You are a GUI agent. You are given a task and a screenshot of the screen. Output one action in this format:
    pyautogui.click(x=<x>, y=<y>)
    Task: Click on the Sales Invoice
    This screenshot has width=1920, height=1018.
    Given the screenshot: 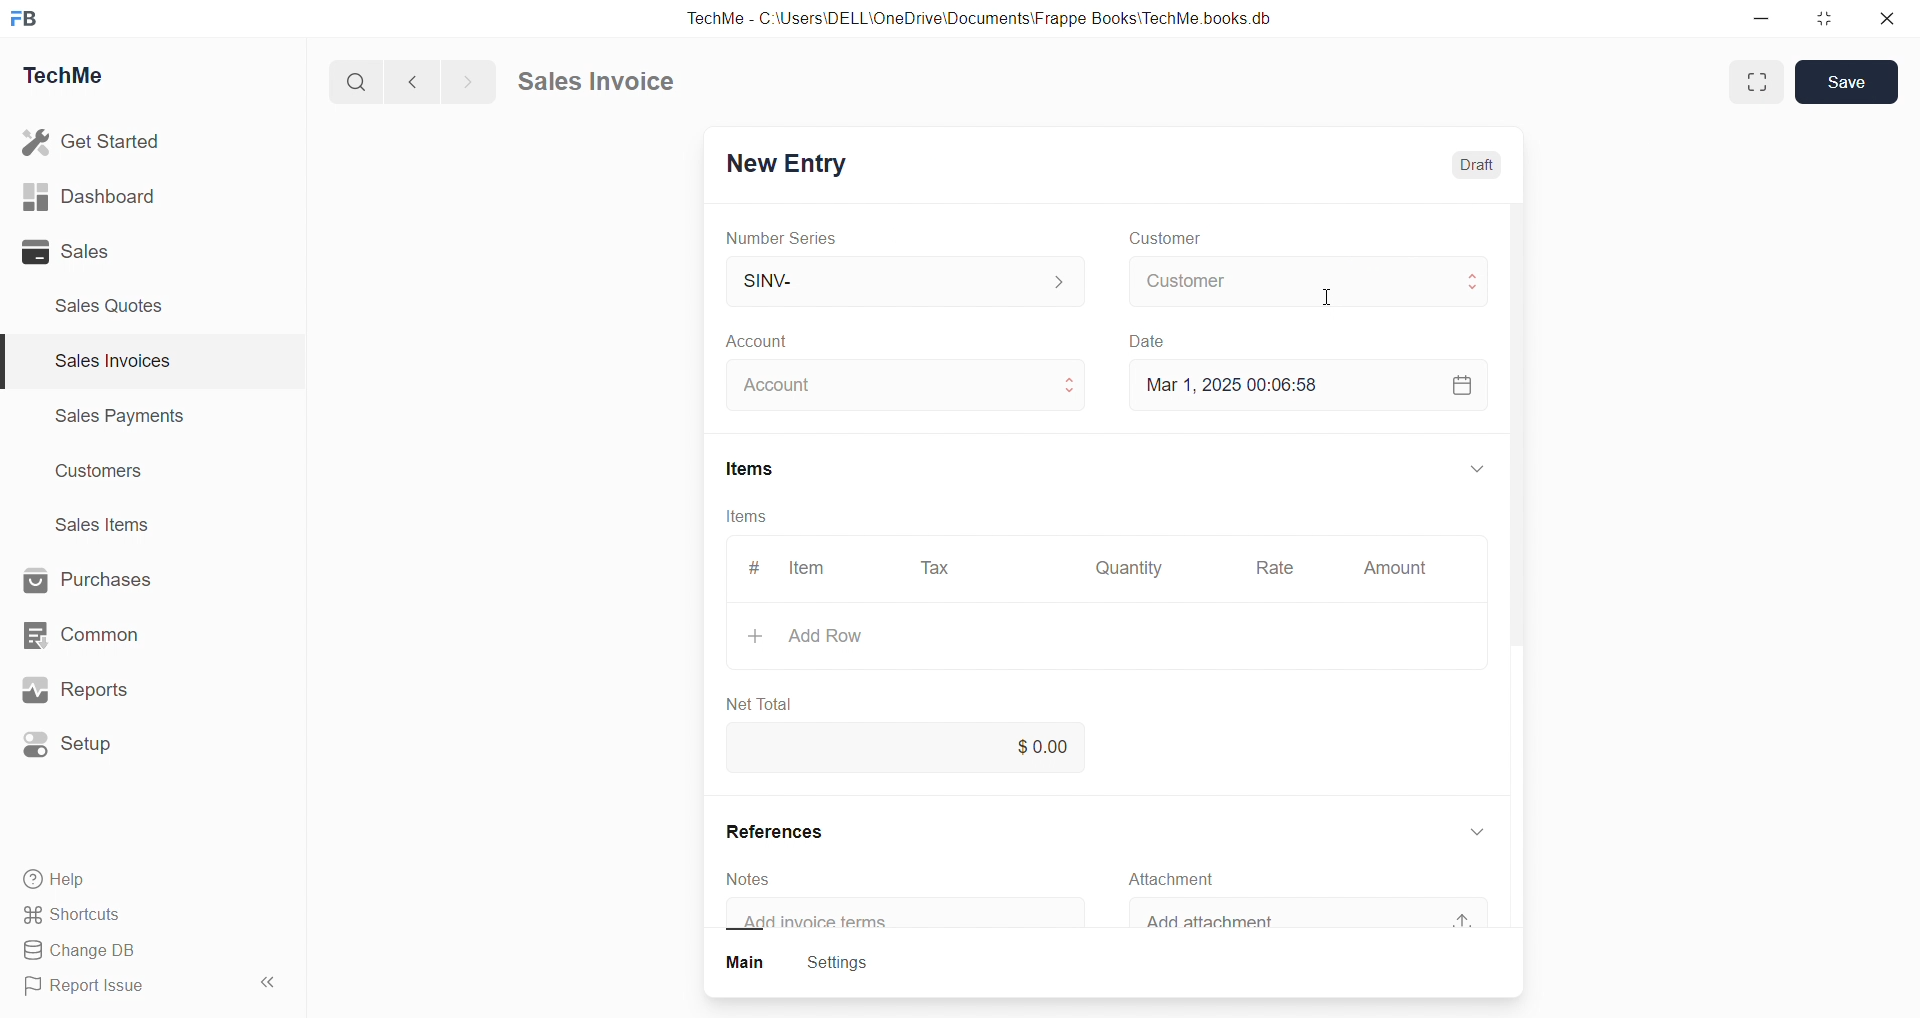 What is the action you would take?
    pyautogui.click(x=604, y=84)
    